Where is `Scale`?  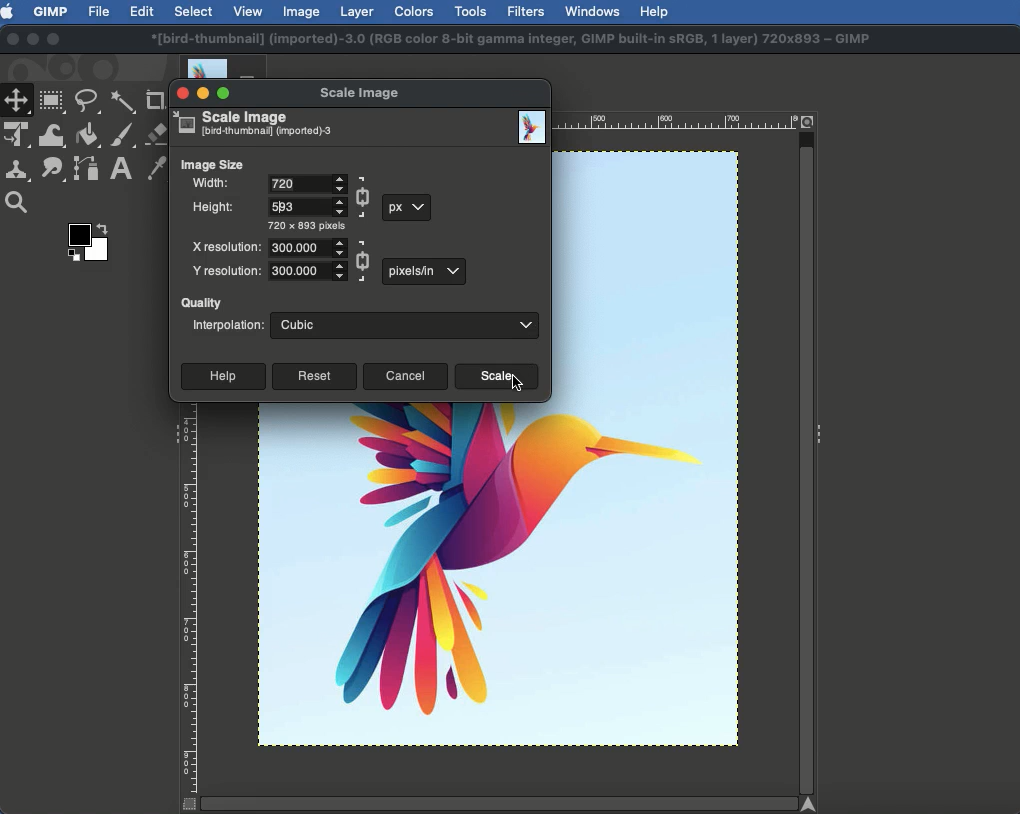 Scale is located at coordinates (496, 379).